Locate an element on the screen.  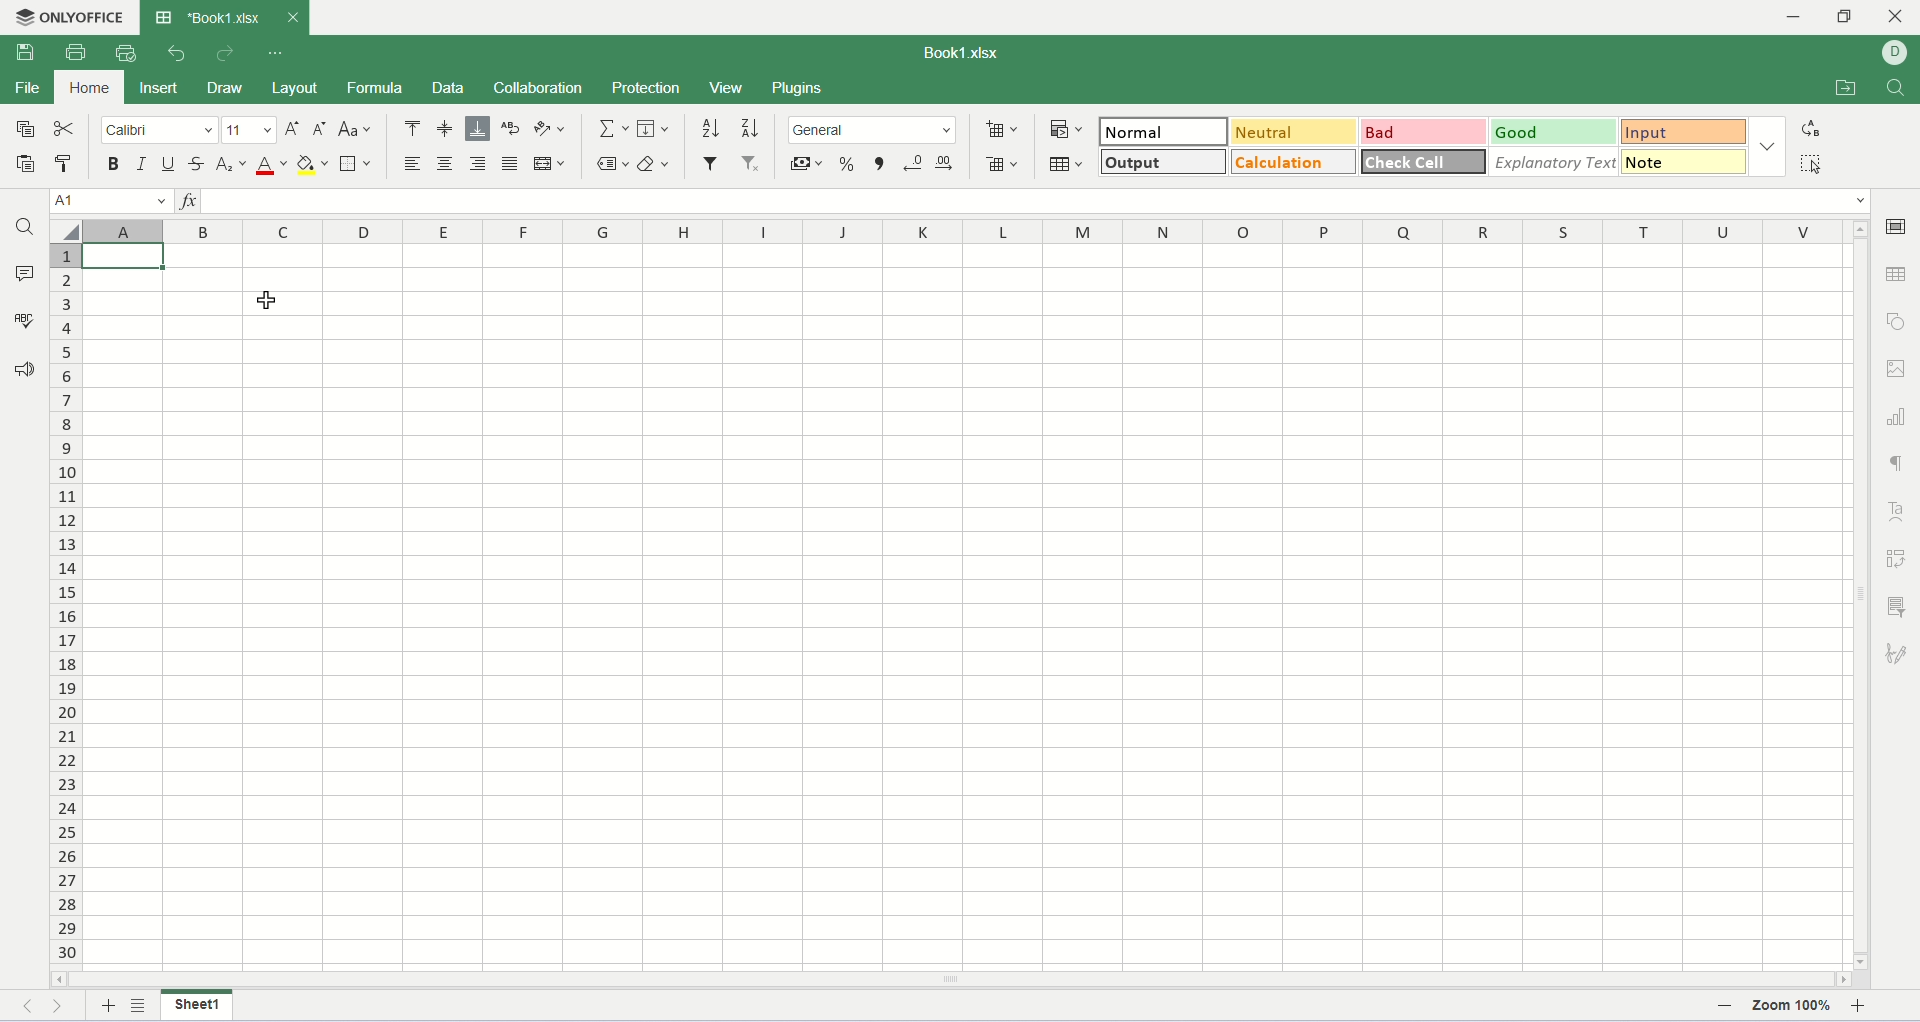
quich settings is located at coordinates (277, 53).